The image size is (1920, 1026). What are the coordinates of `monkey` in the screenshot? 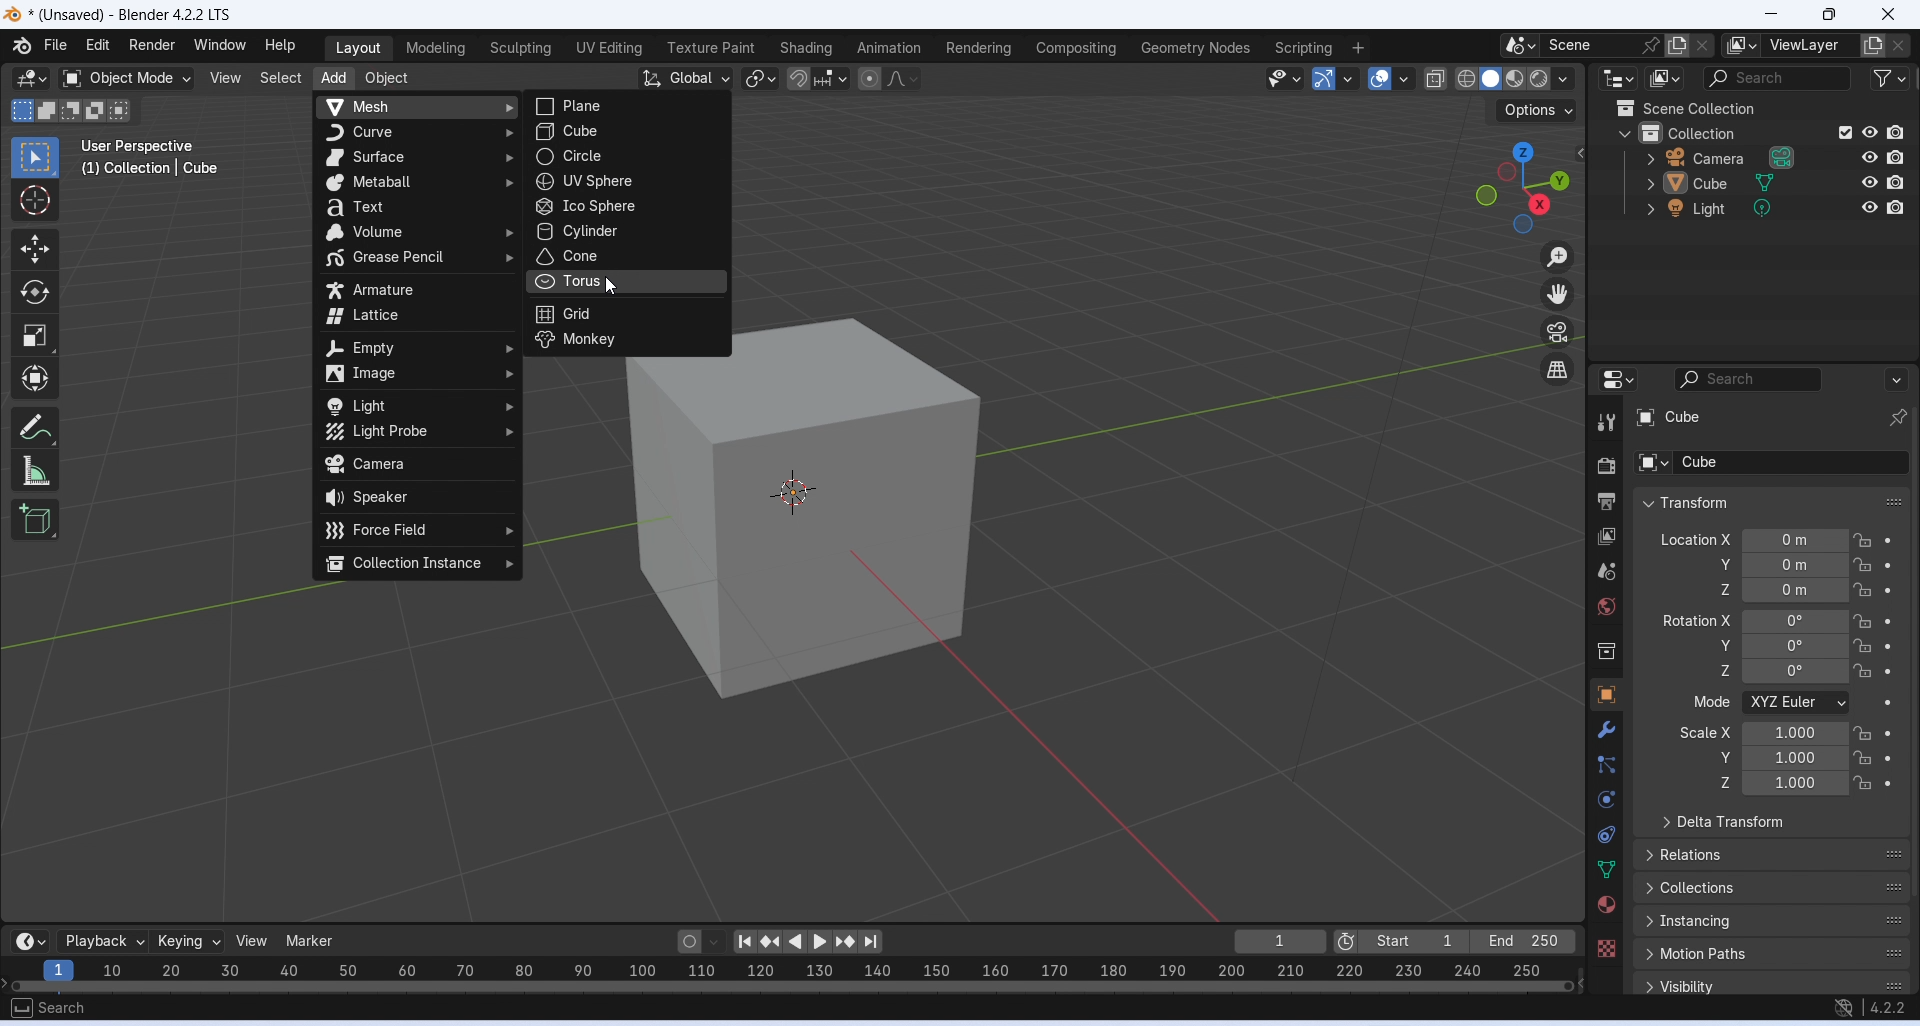 It's located at (624, 341).